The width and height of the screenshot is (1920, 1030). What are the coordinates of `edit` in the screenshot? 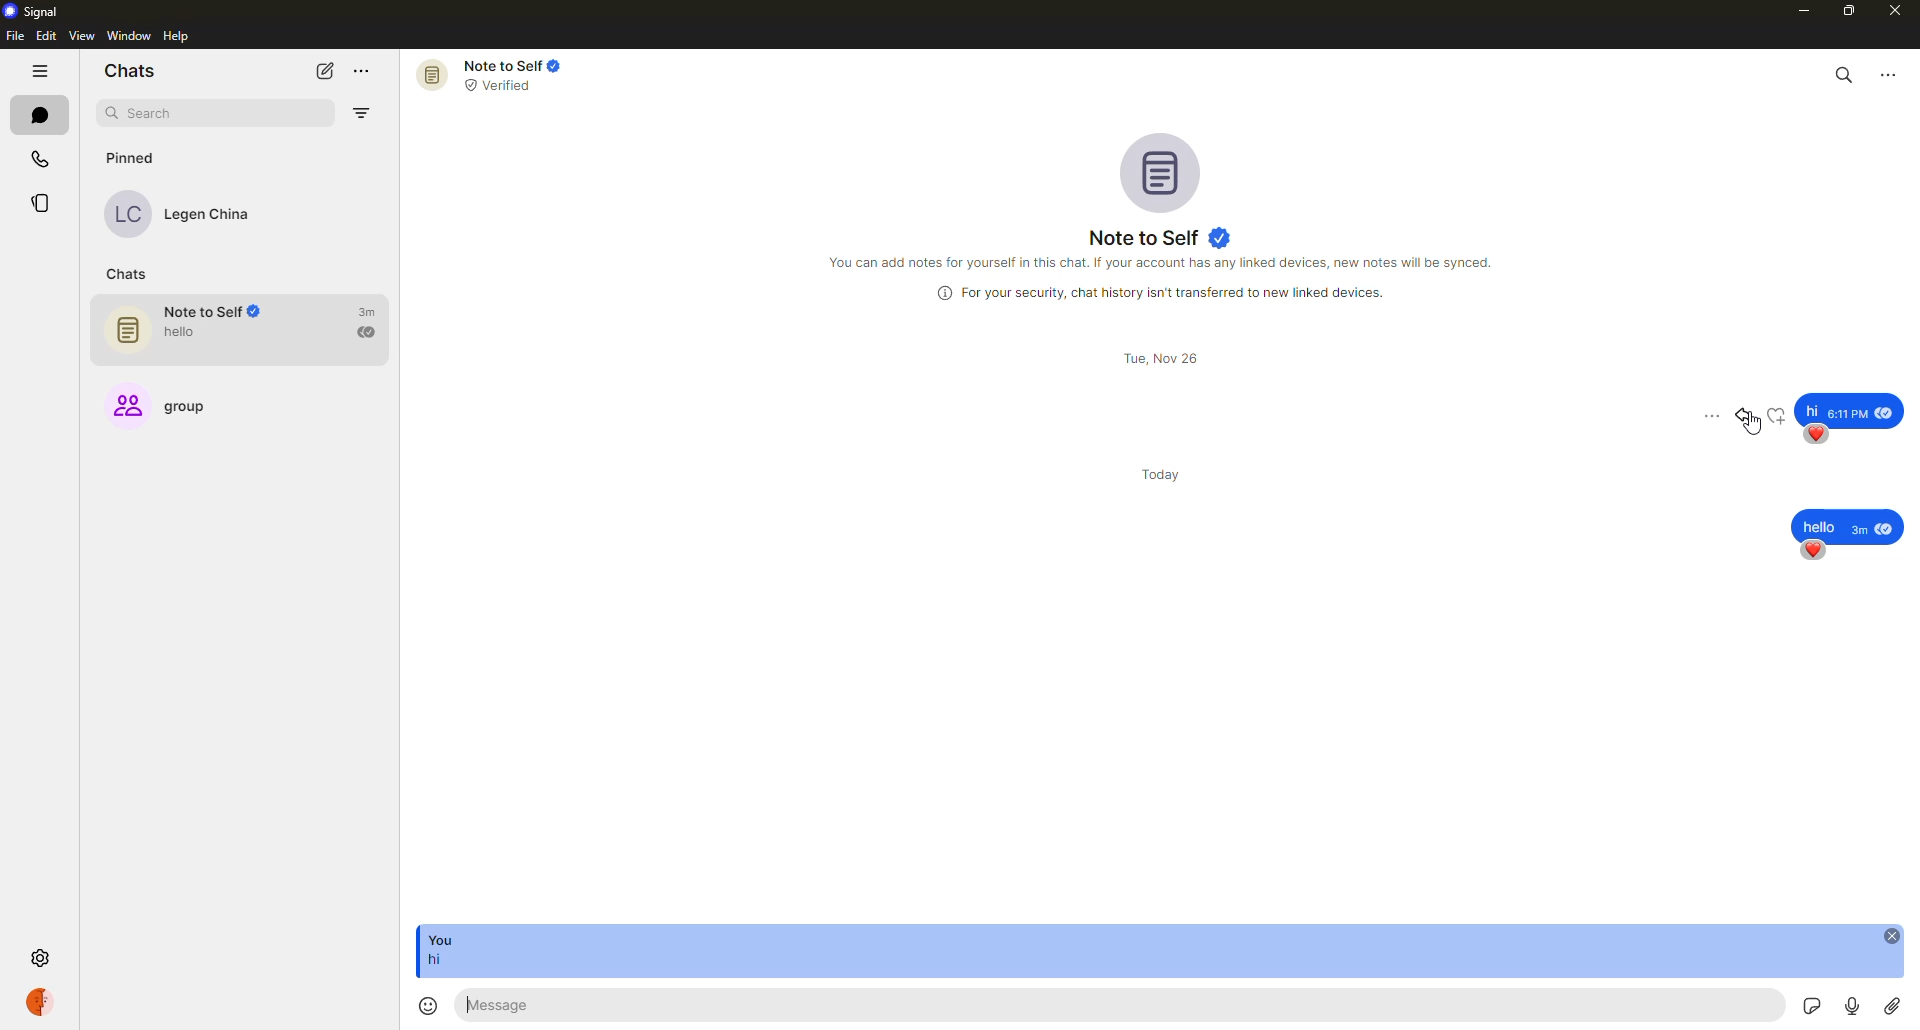 It's located at (45, 35).